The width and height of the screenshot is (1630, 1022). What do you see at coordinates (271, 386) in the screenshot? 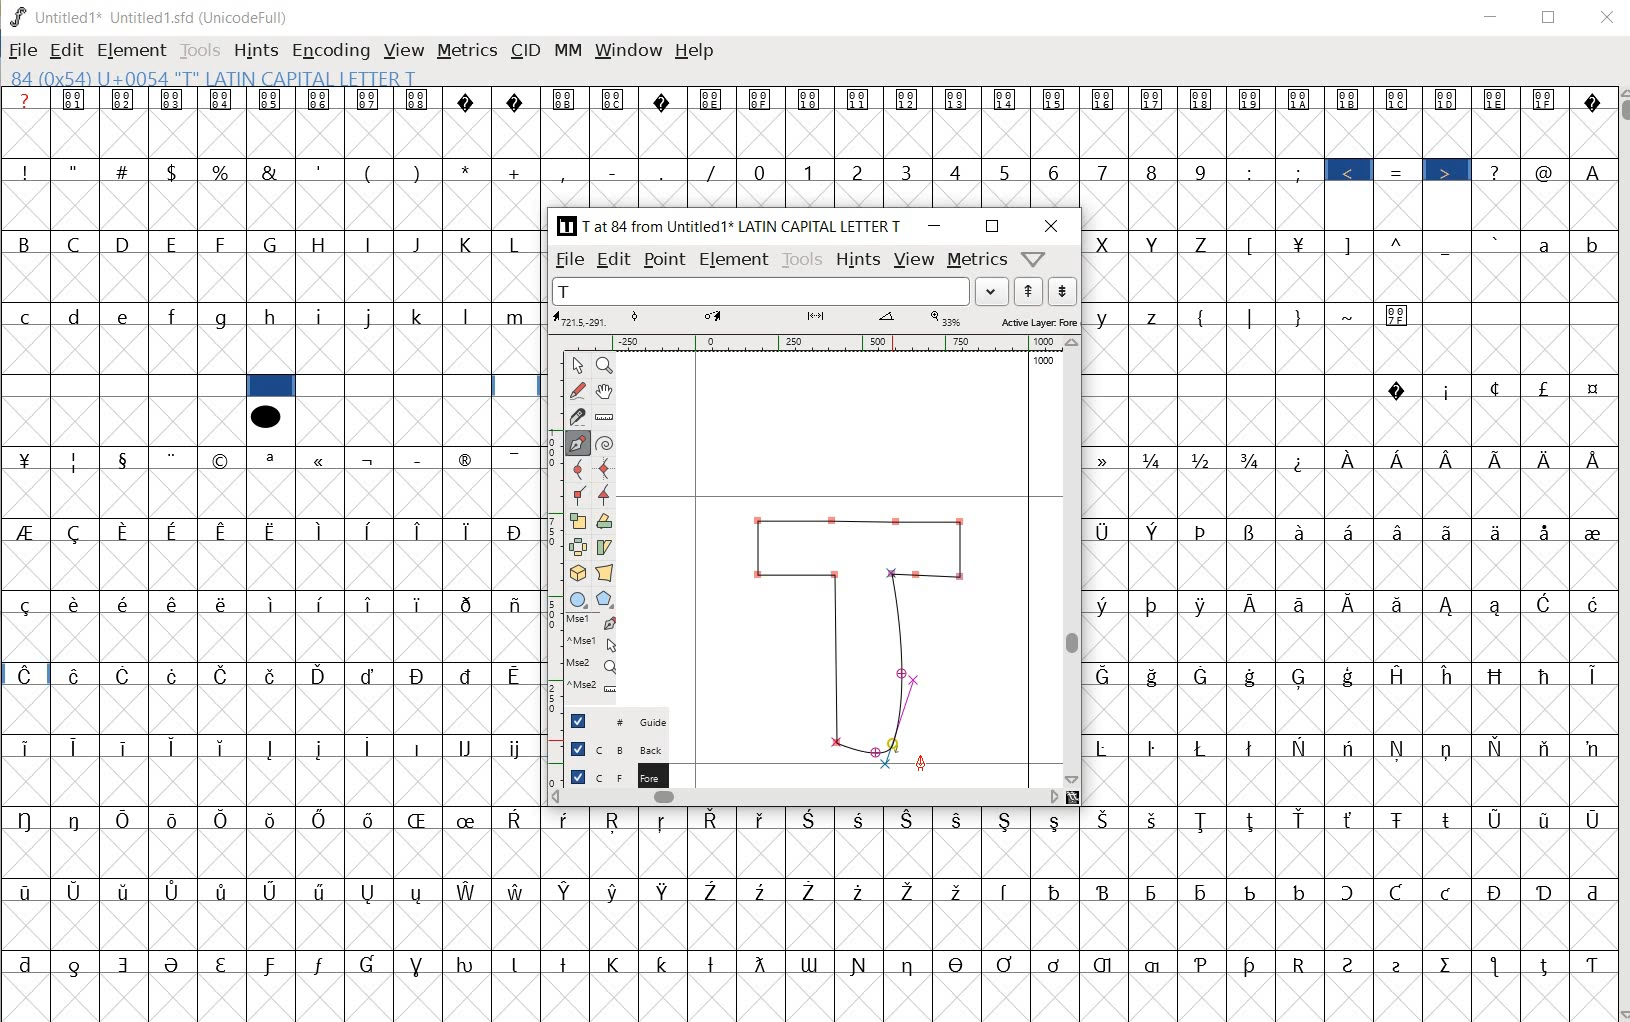
I see `cell selected` at bounding box center [271, 386].